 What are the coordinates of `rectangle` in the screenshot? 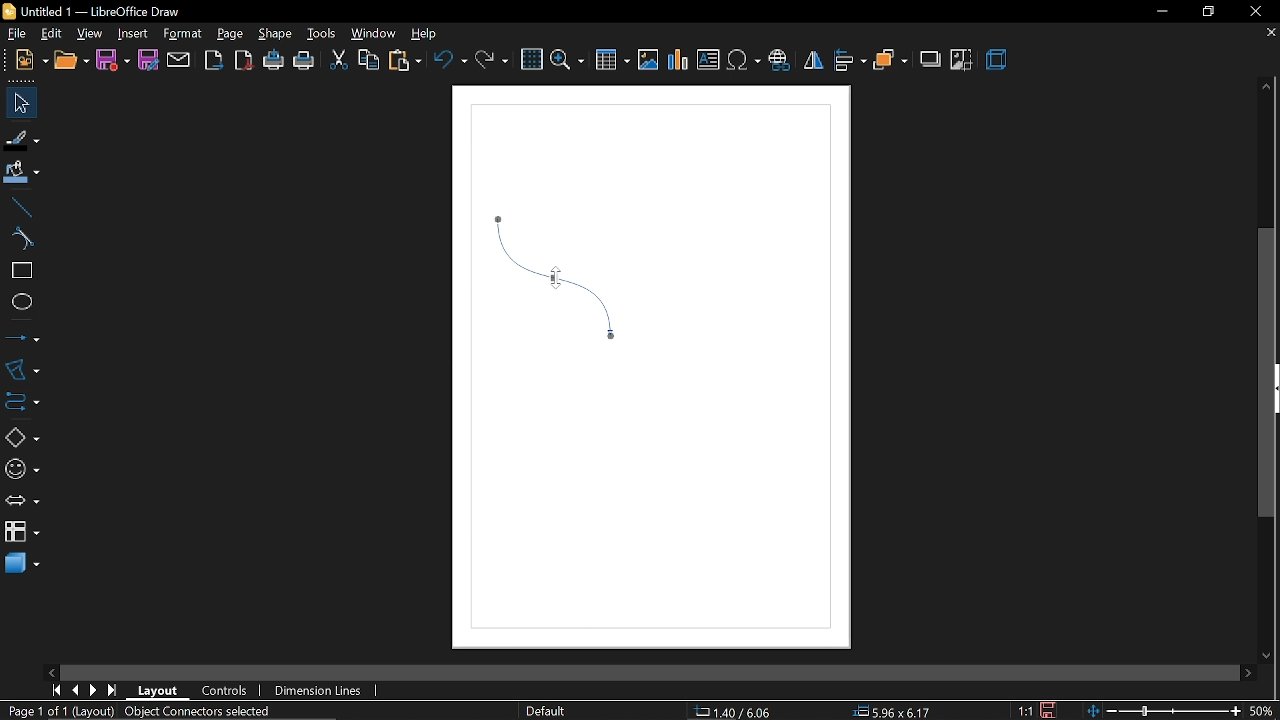 It's located at (18, 271).